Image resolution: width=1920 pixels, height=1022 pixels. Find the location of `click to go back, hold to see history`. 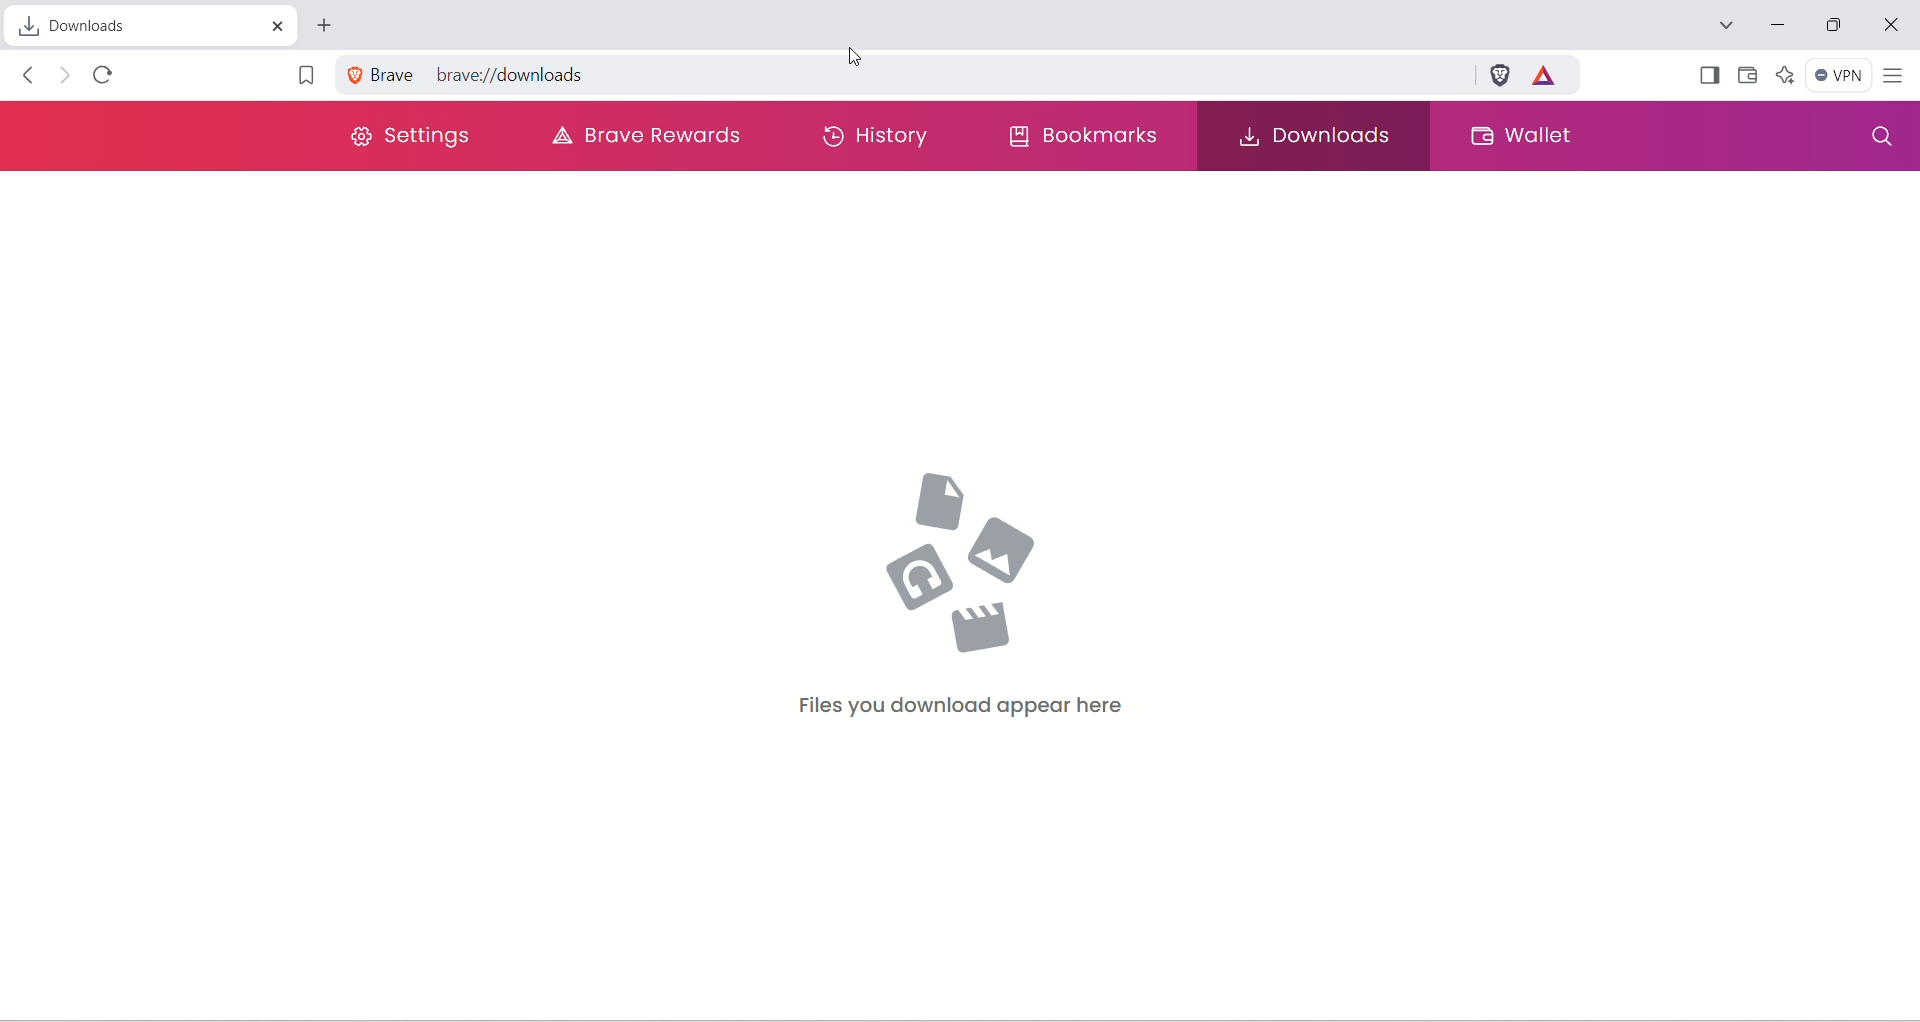

click to go back, hold to see history is located at coordinates (31, 76).